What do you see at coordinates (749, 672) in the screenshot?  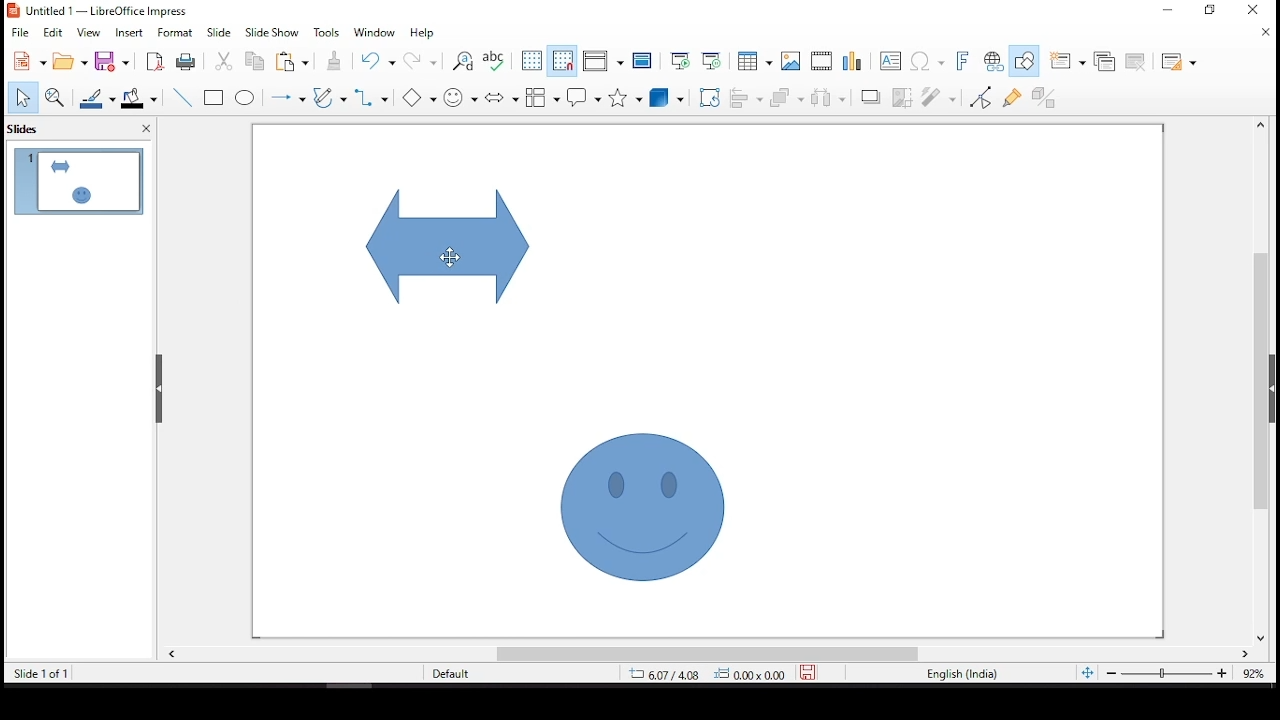 I see `0.00x0.00` at bounding box center [749, 672].